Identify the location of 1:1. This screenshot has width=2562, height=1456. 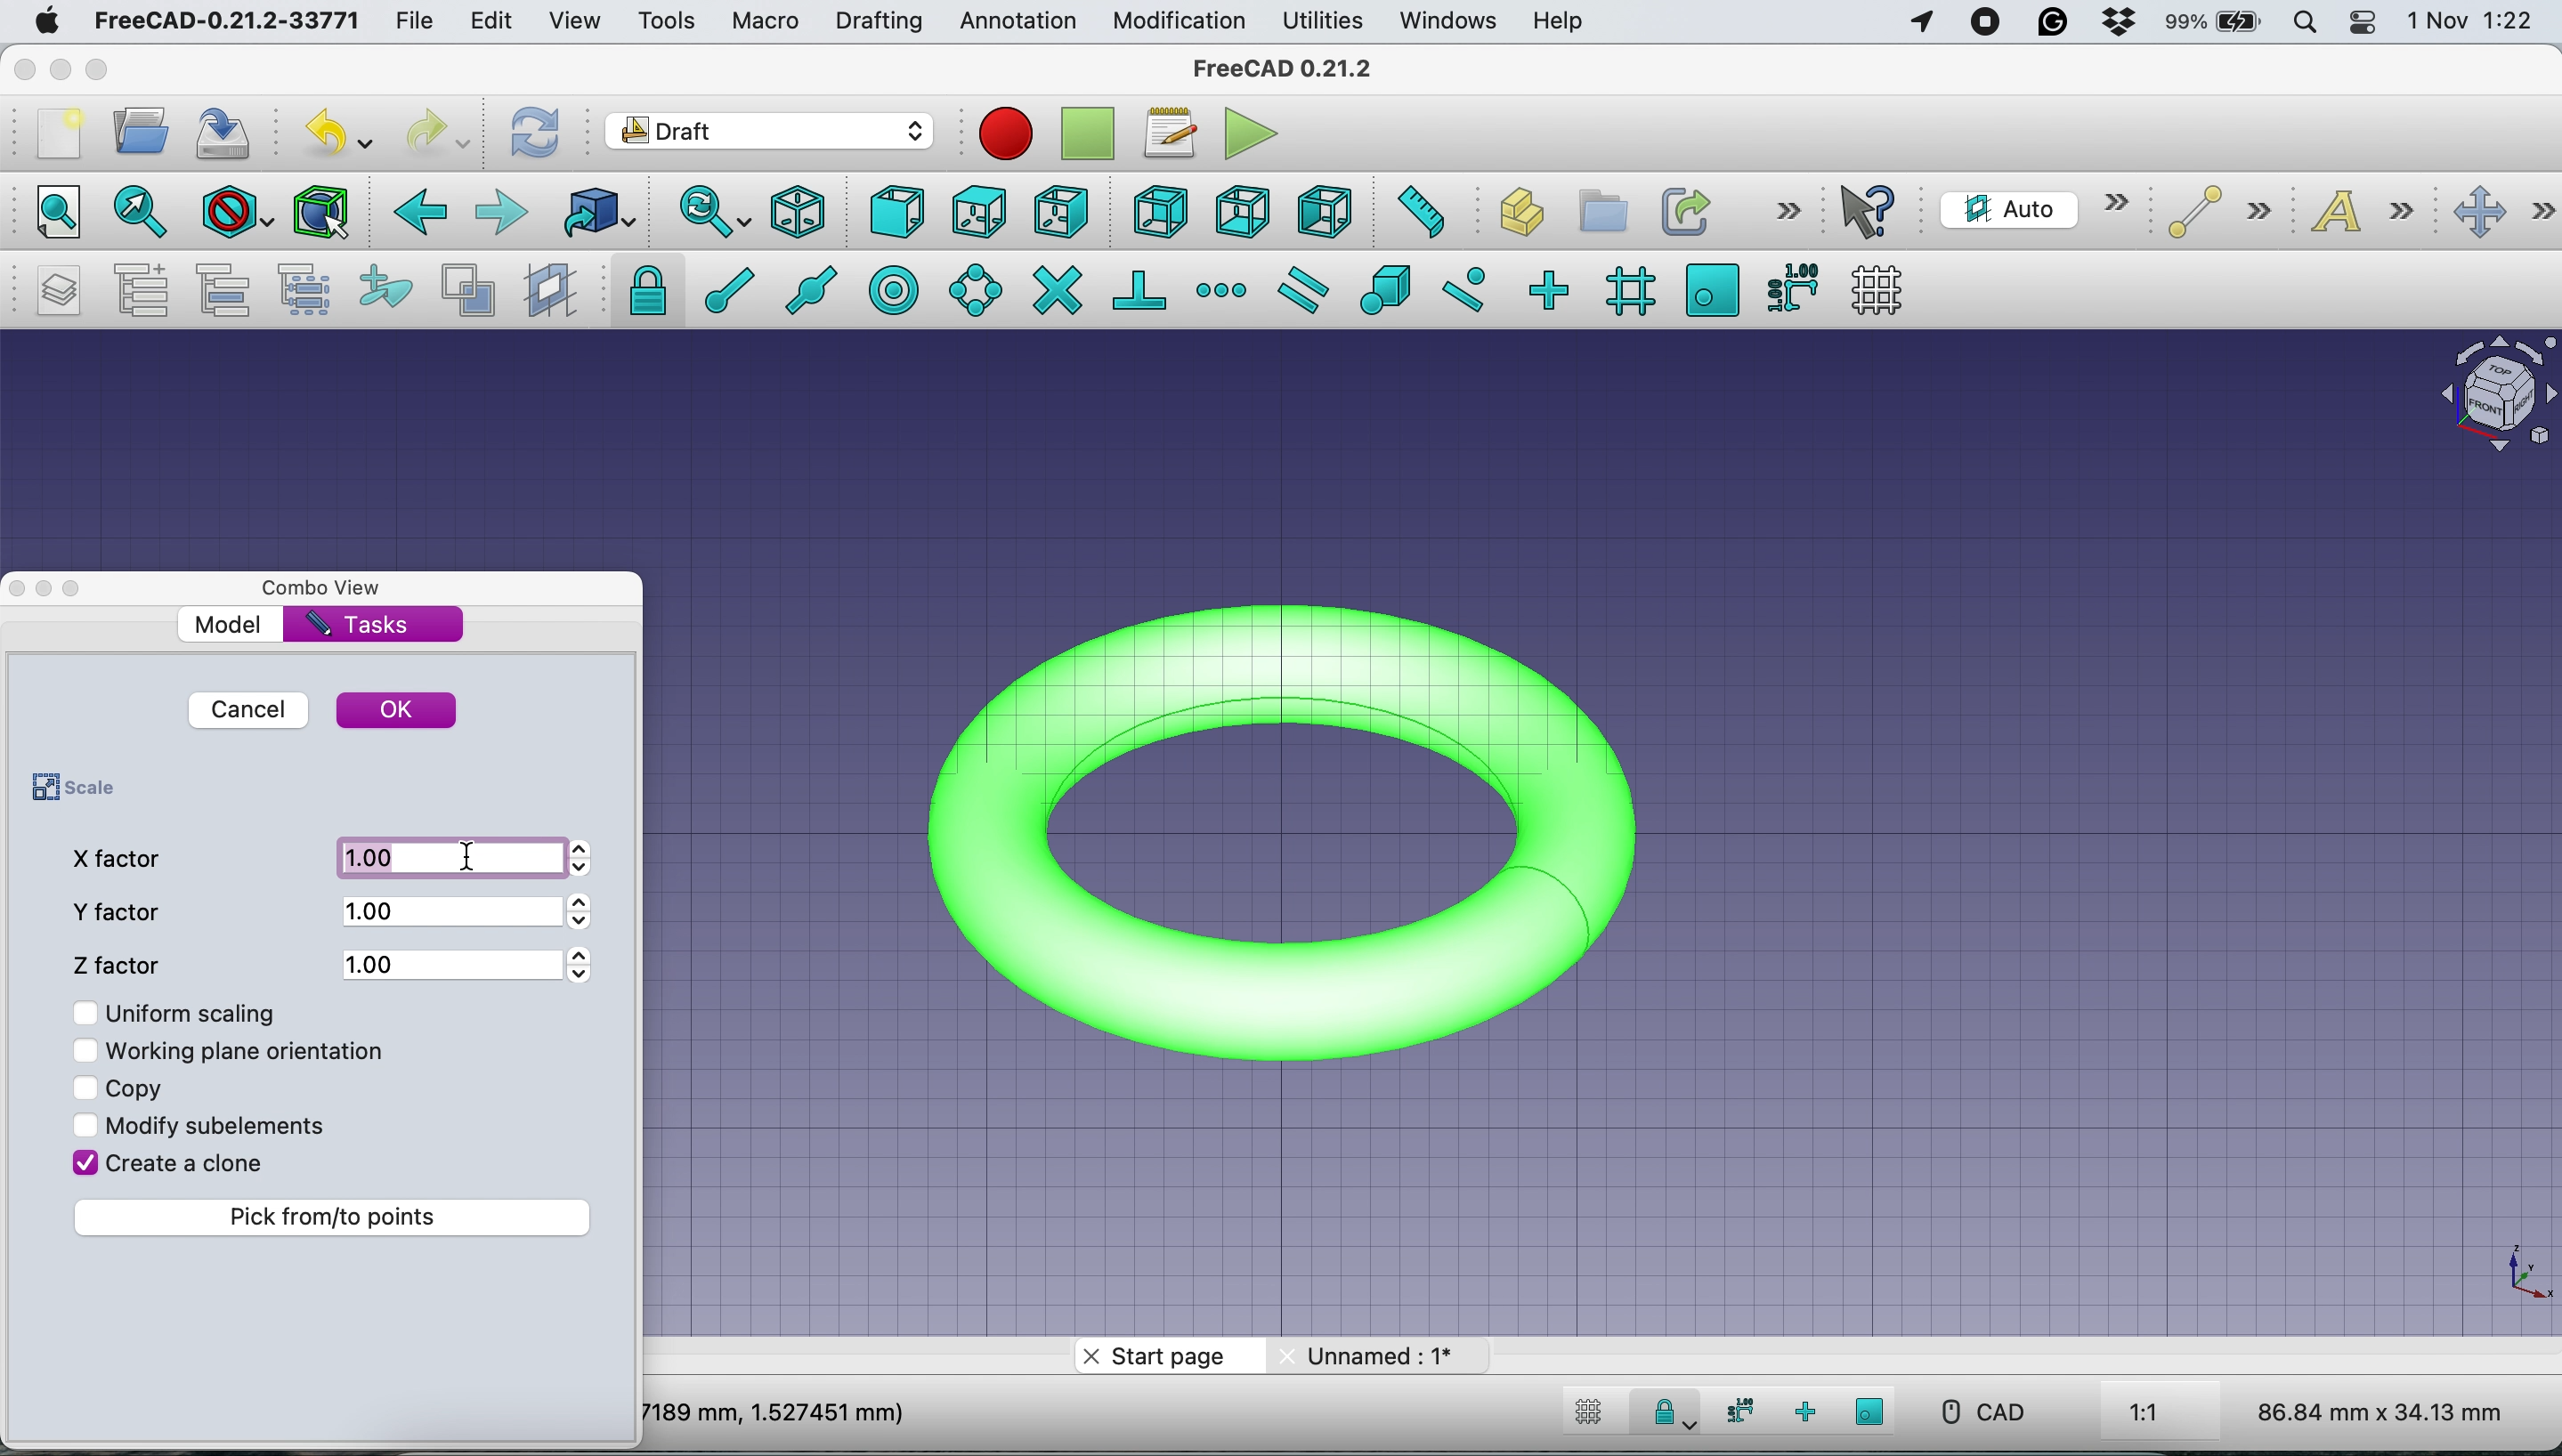
(2167, 1414).